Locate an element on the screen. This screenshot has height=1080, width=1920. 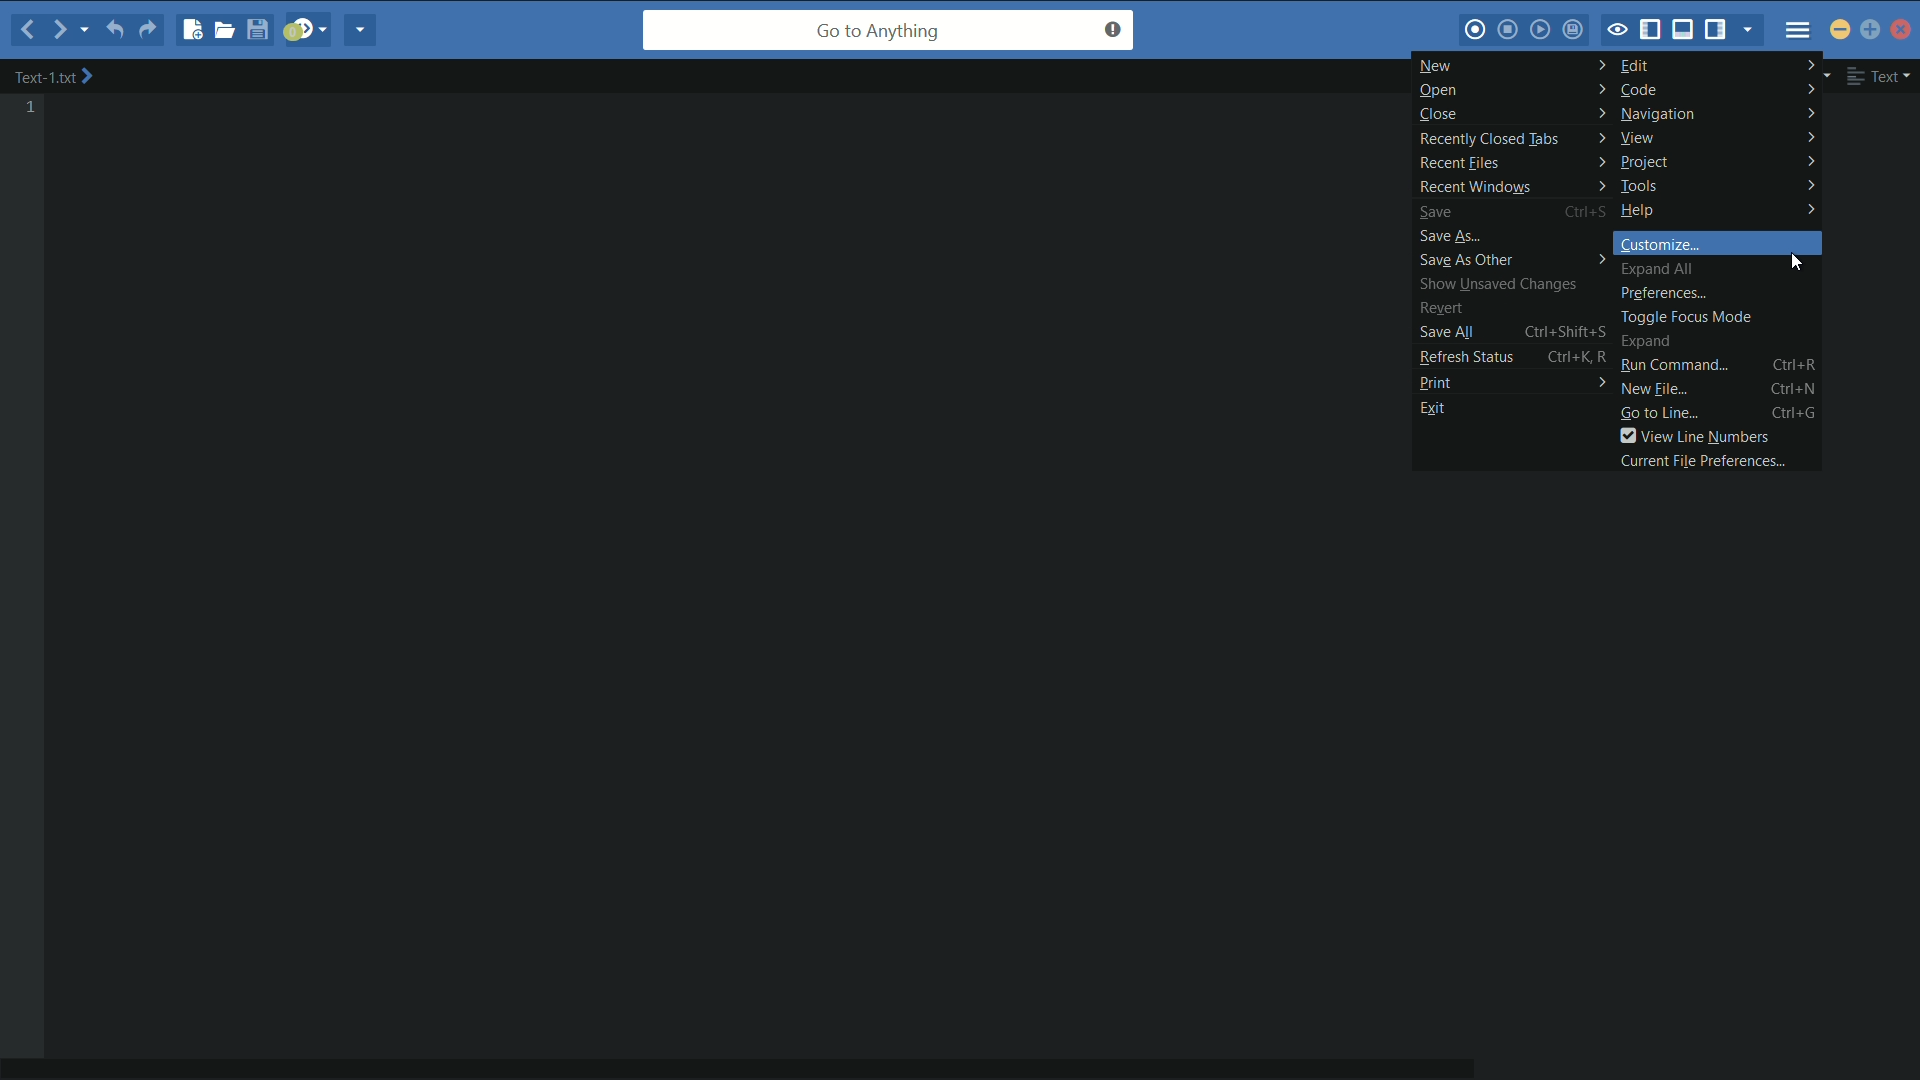
run command is located at coordinates (1672, 365).